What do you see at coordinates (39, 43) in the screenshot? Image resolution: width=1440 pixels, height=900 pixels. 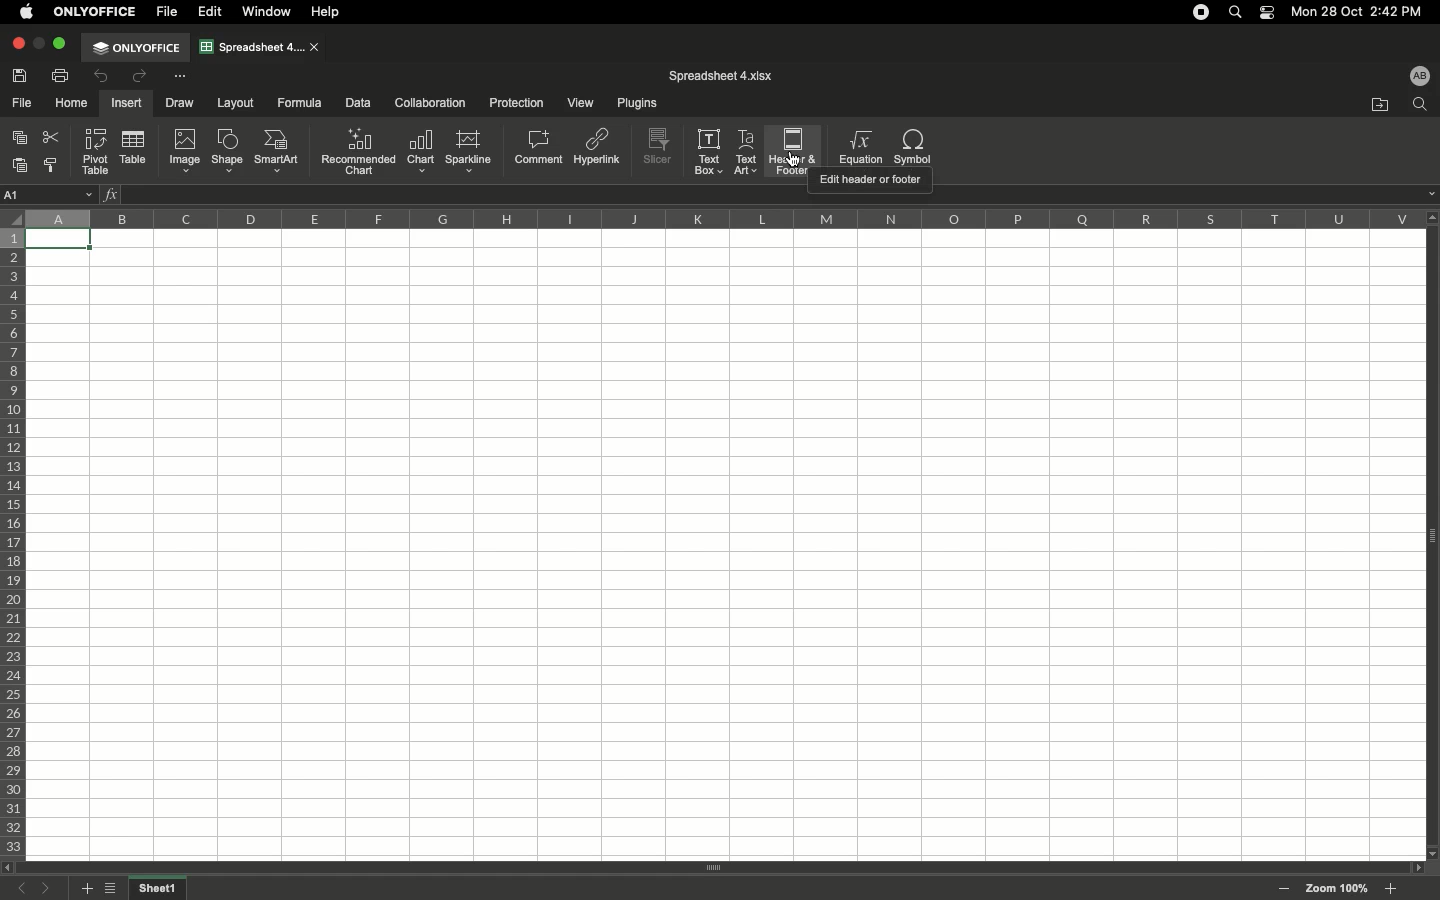 I see `minimize` at bounding box center [39, 43].